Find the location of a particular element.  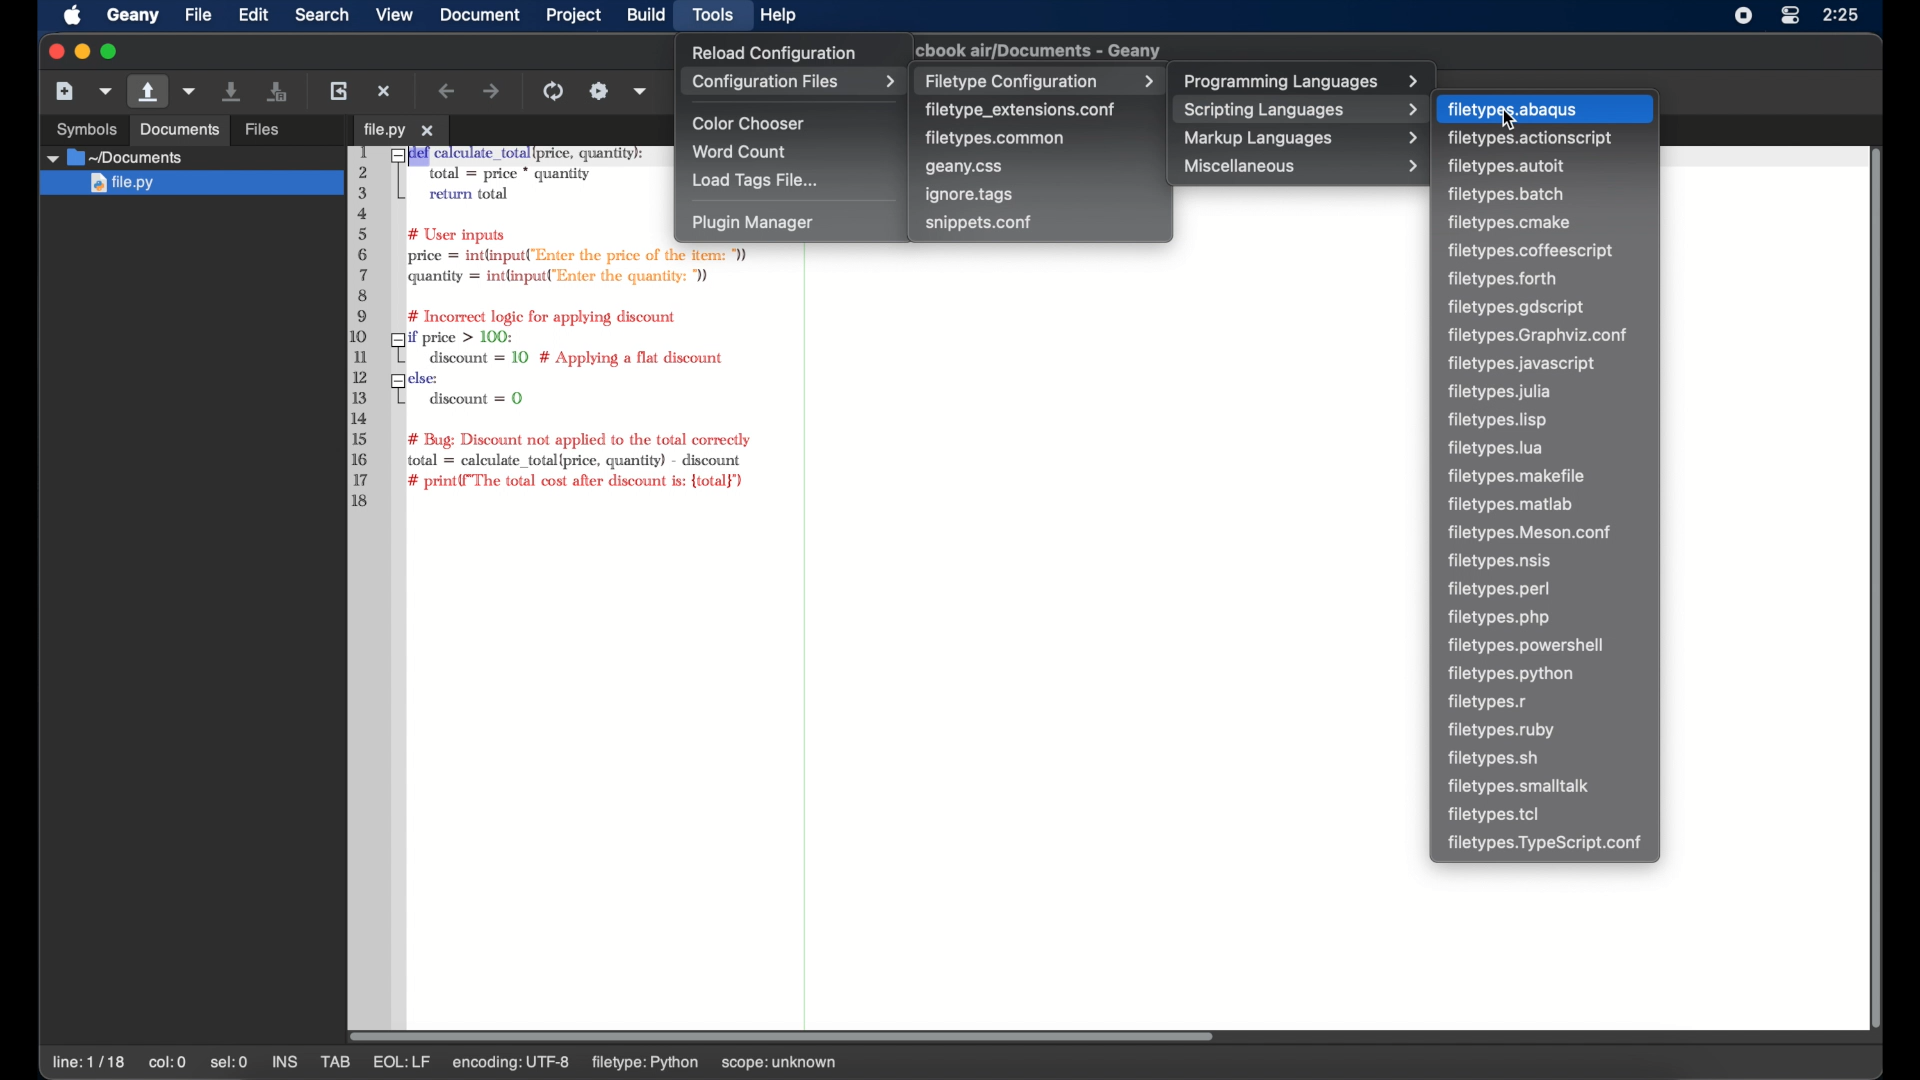

ins is located at coordinates (286, 1062).